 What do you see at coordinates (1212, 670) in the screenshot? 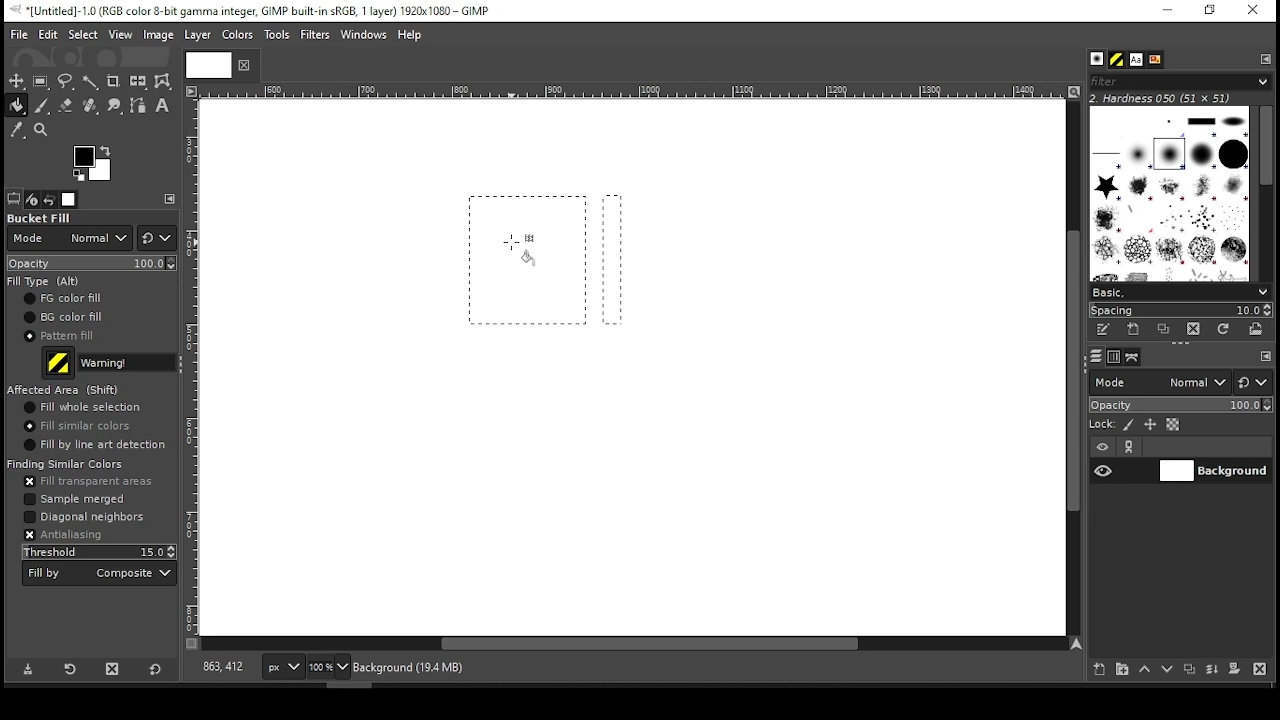
I see `merge layer` at bounding box center [1212, 670].